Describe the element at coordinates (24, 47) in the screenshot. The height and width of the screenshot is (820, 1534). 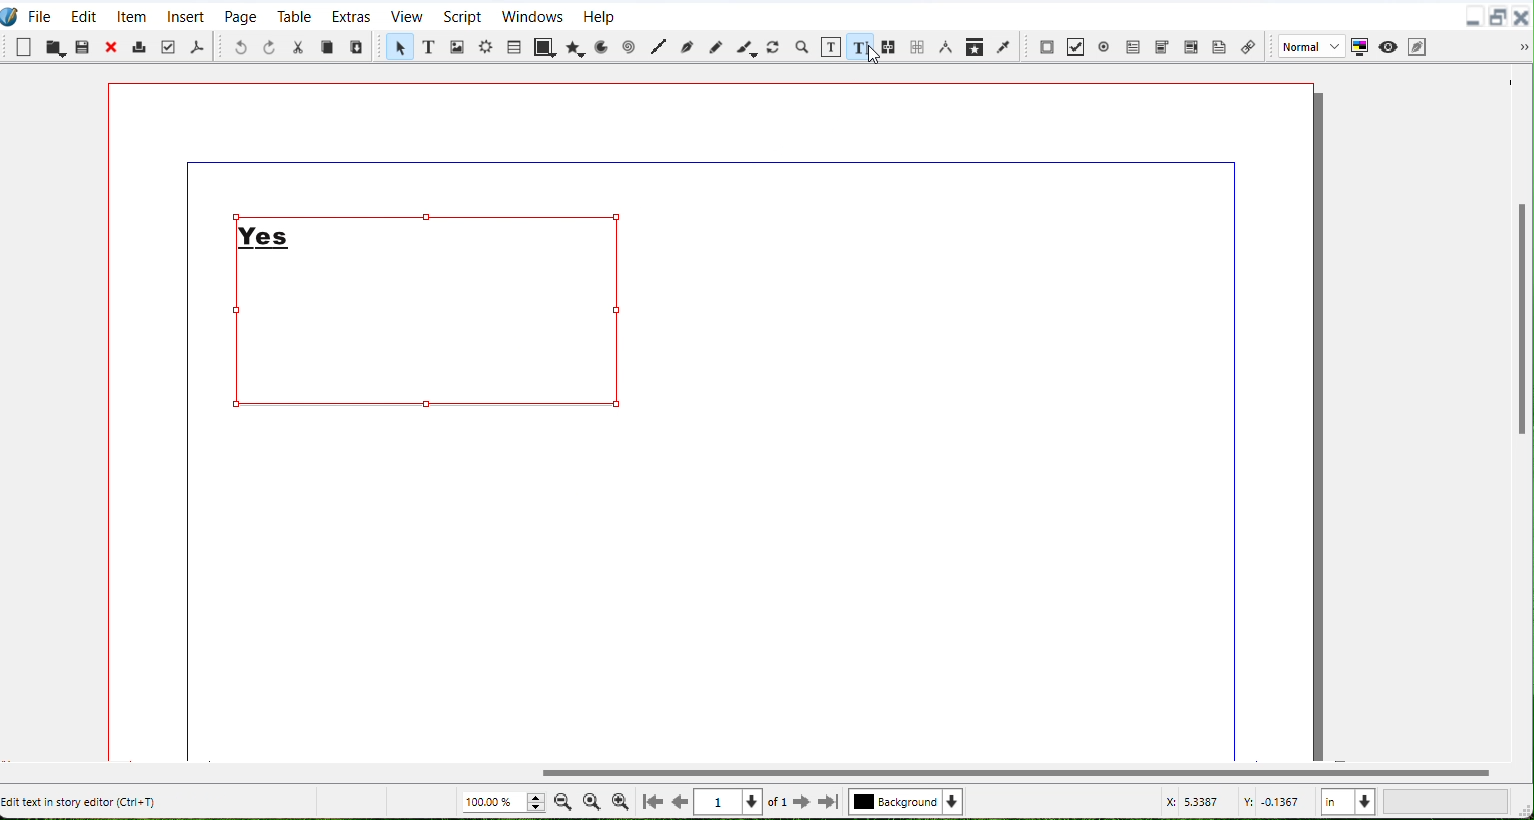
I see `New` at that location.